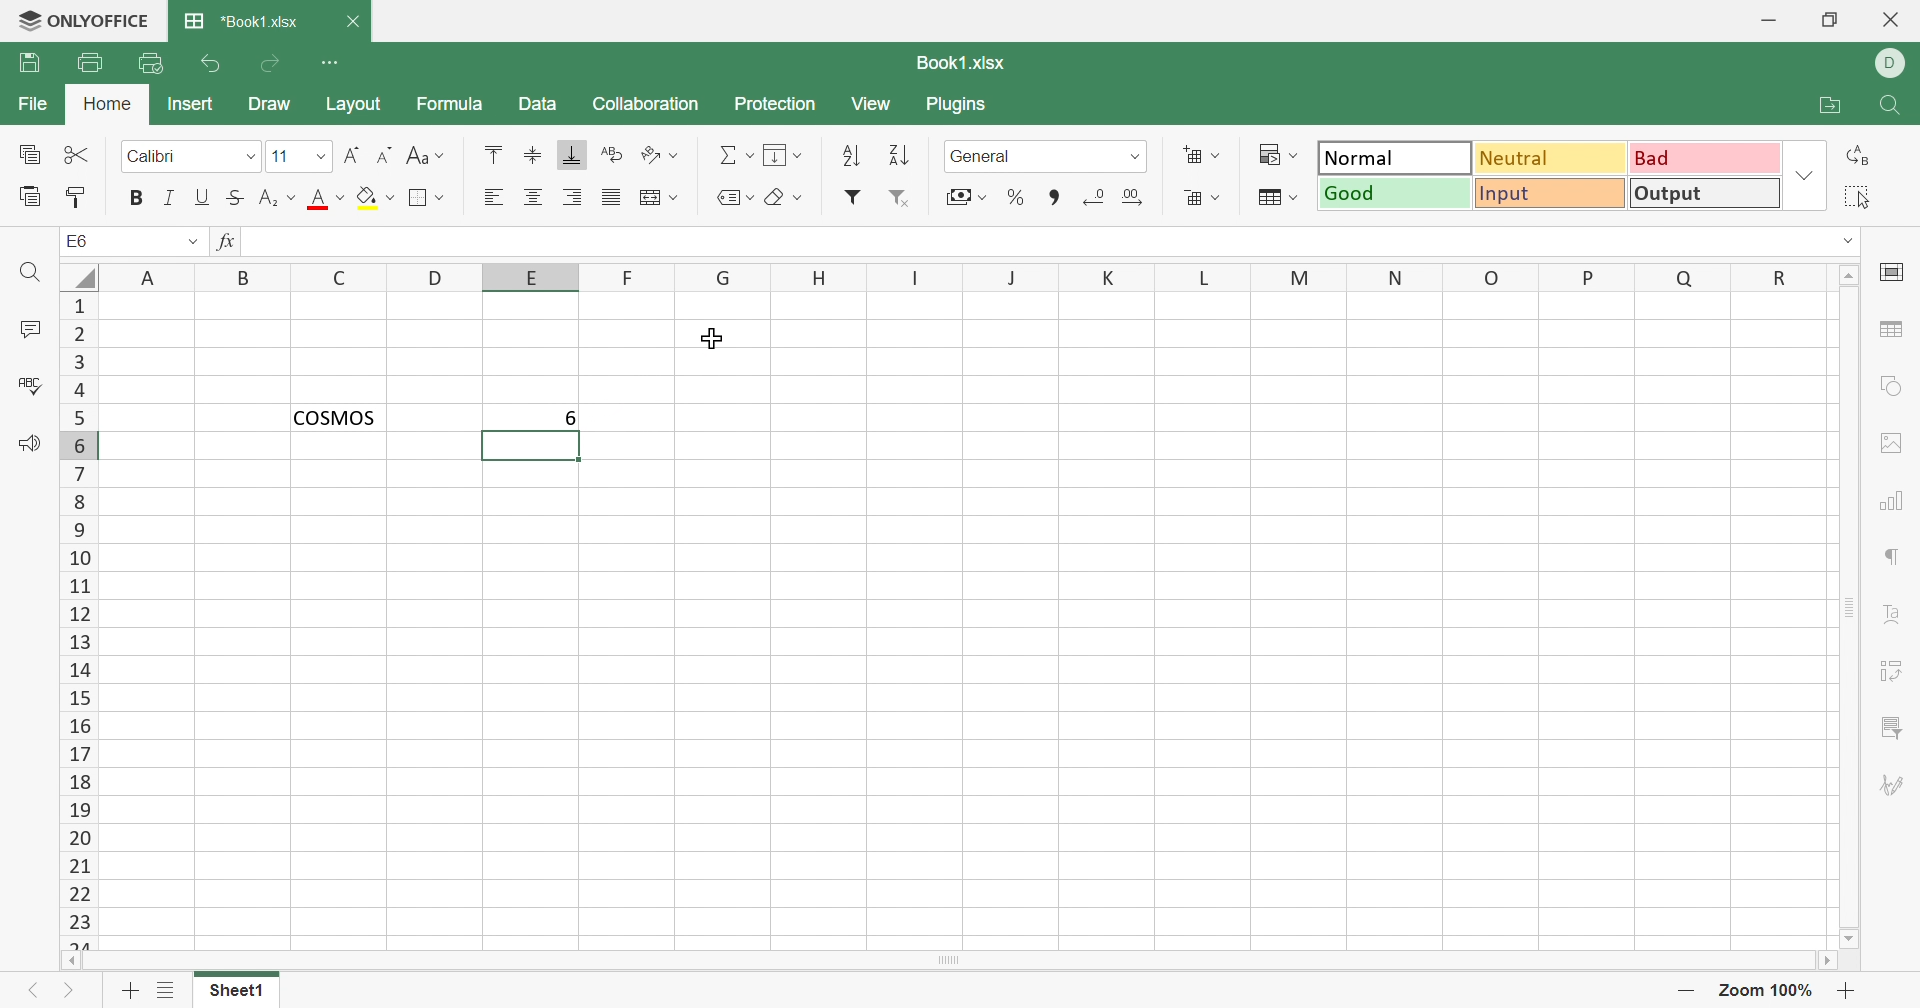 The image size is (1920, 1008). What do you see at coordinates (1805, 176) in the screenshot?
I see `Drop down` at bounding box center [1805, 176].